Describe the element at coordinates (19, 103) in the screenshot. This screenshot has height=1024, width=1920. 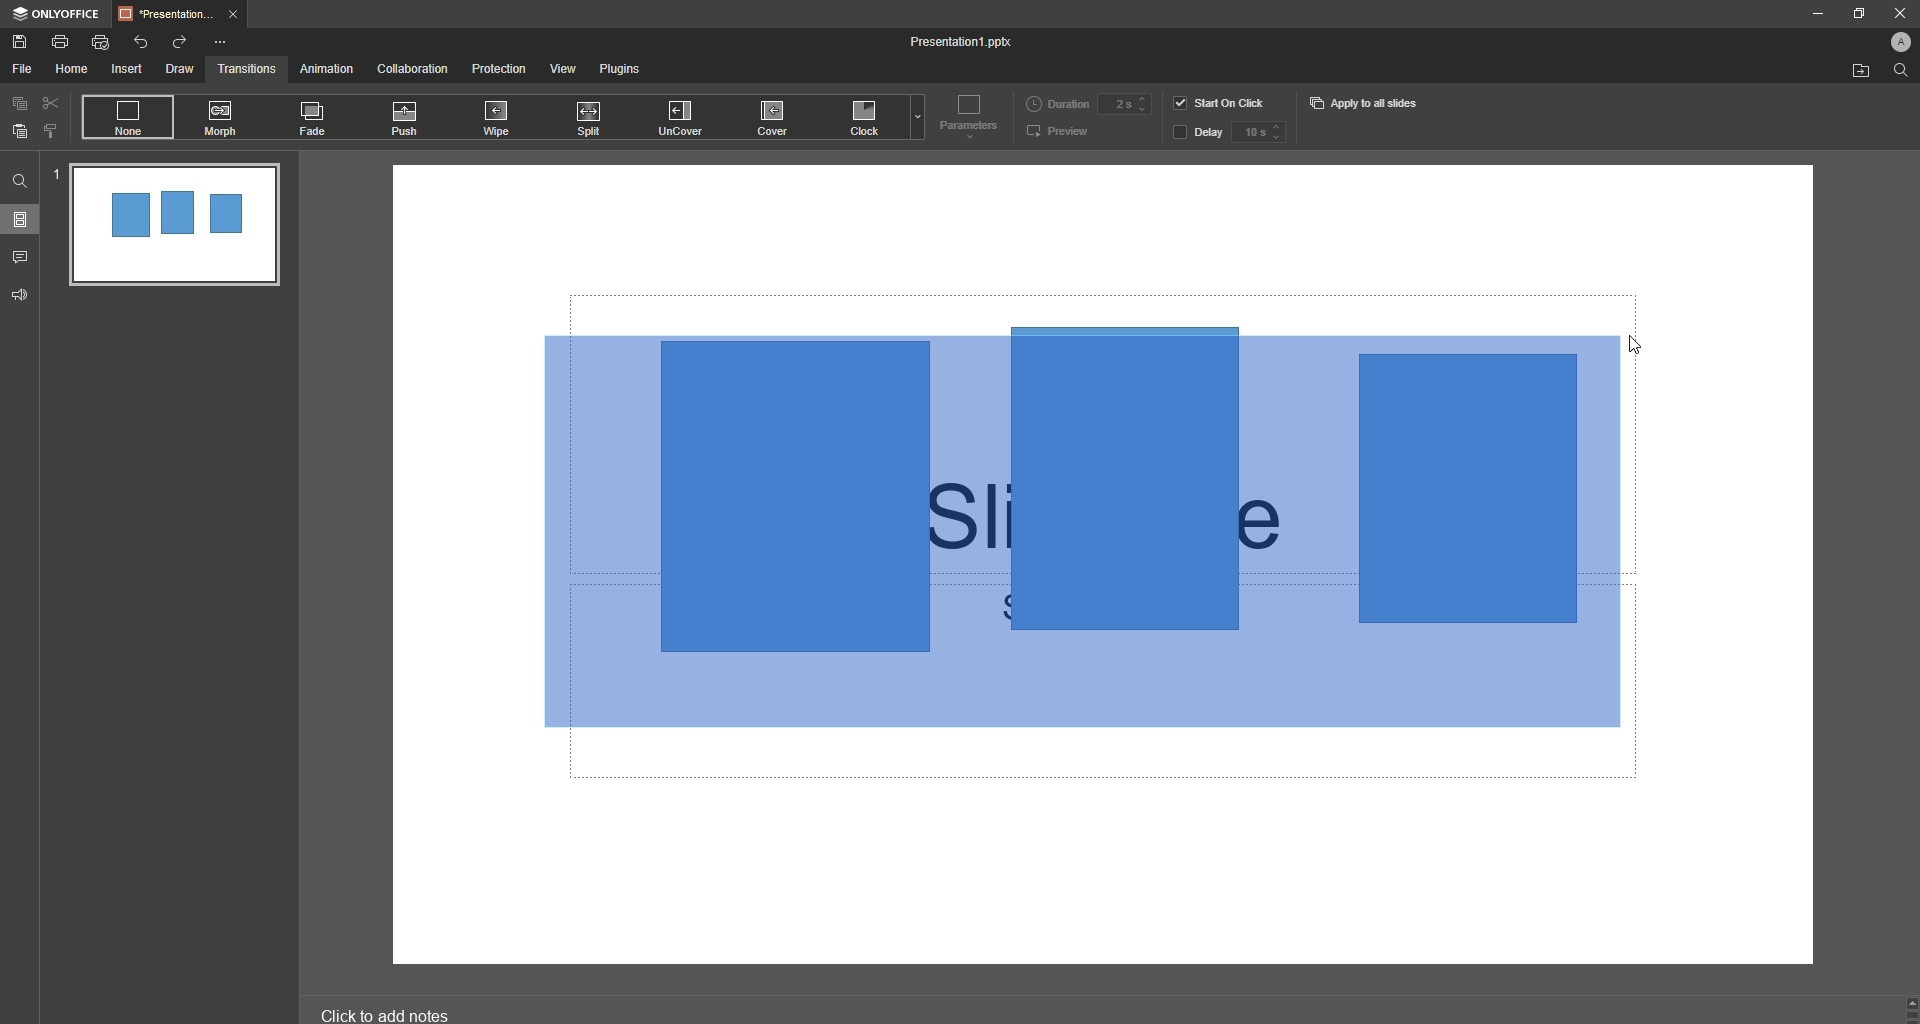
I see `Copy` at that location.